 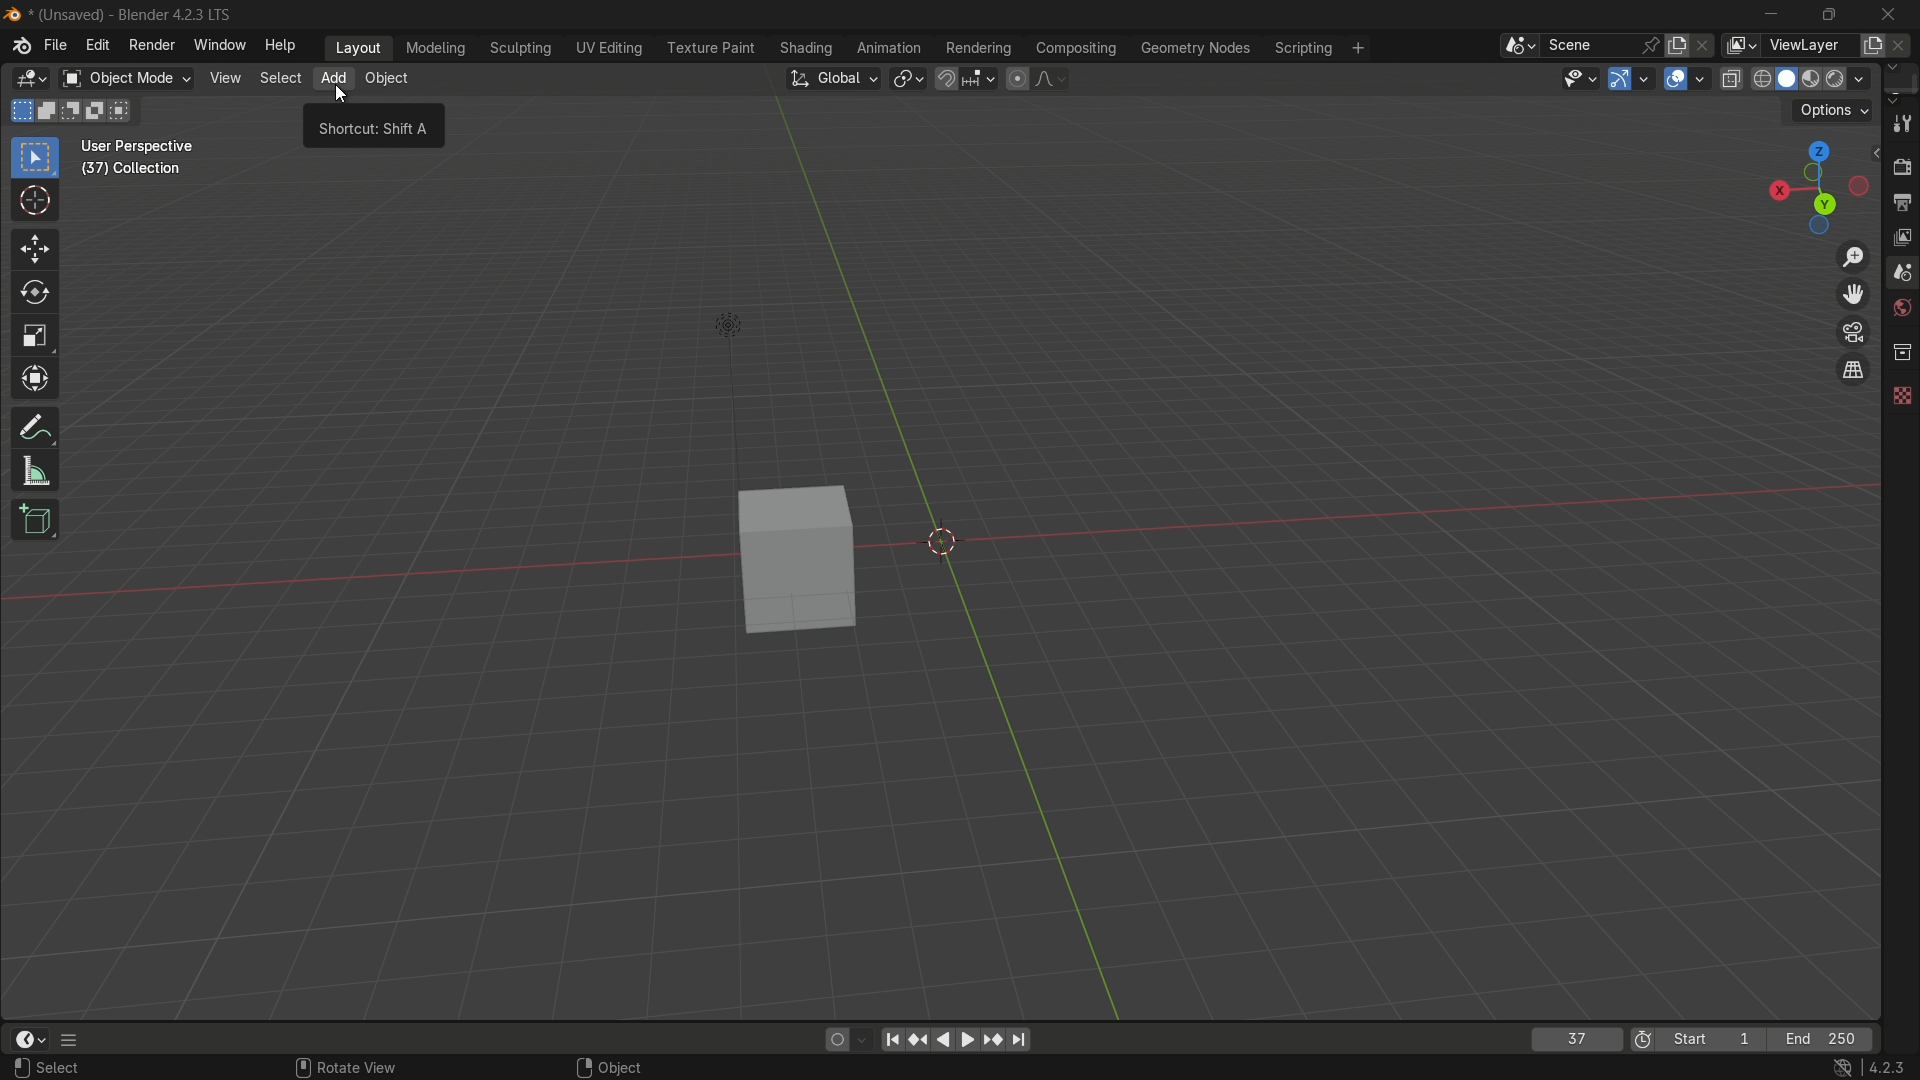 I want to click on layout menu, so click(x=355, y=47).